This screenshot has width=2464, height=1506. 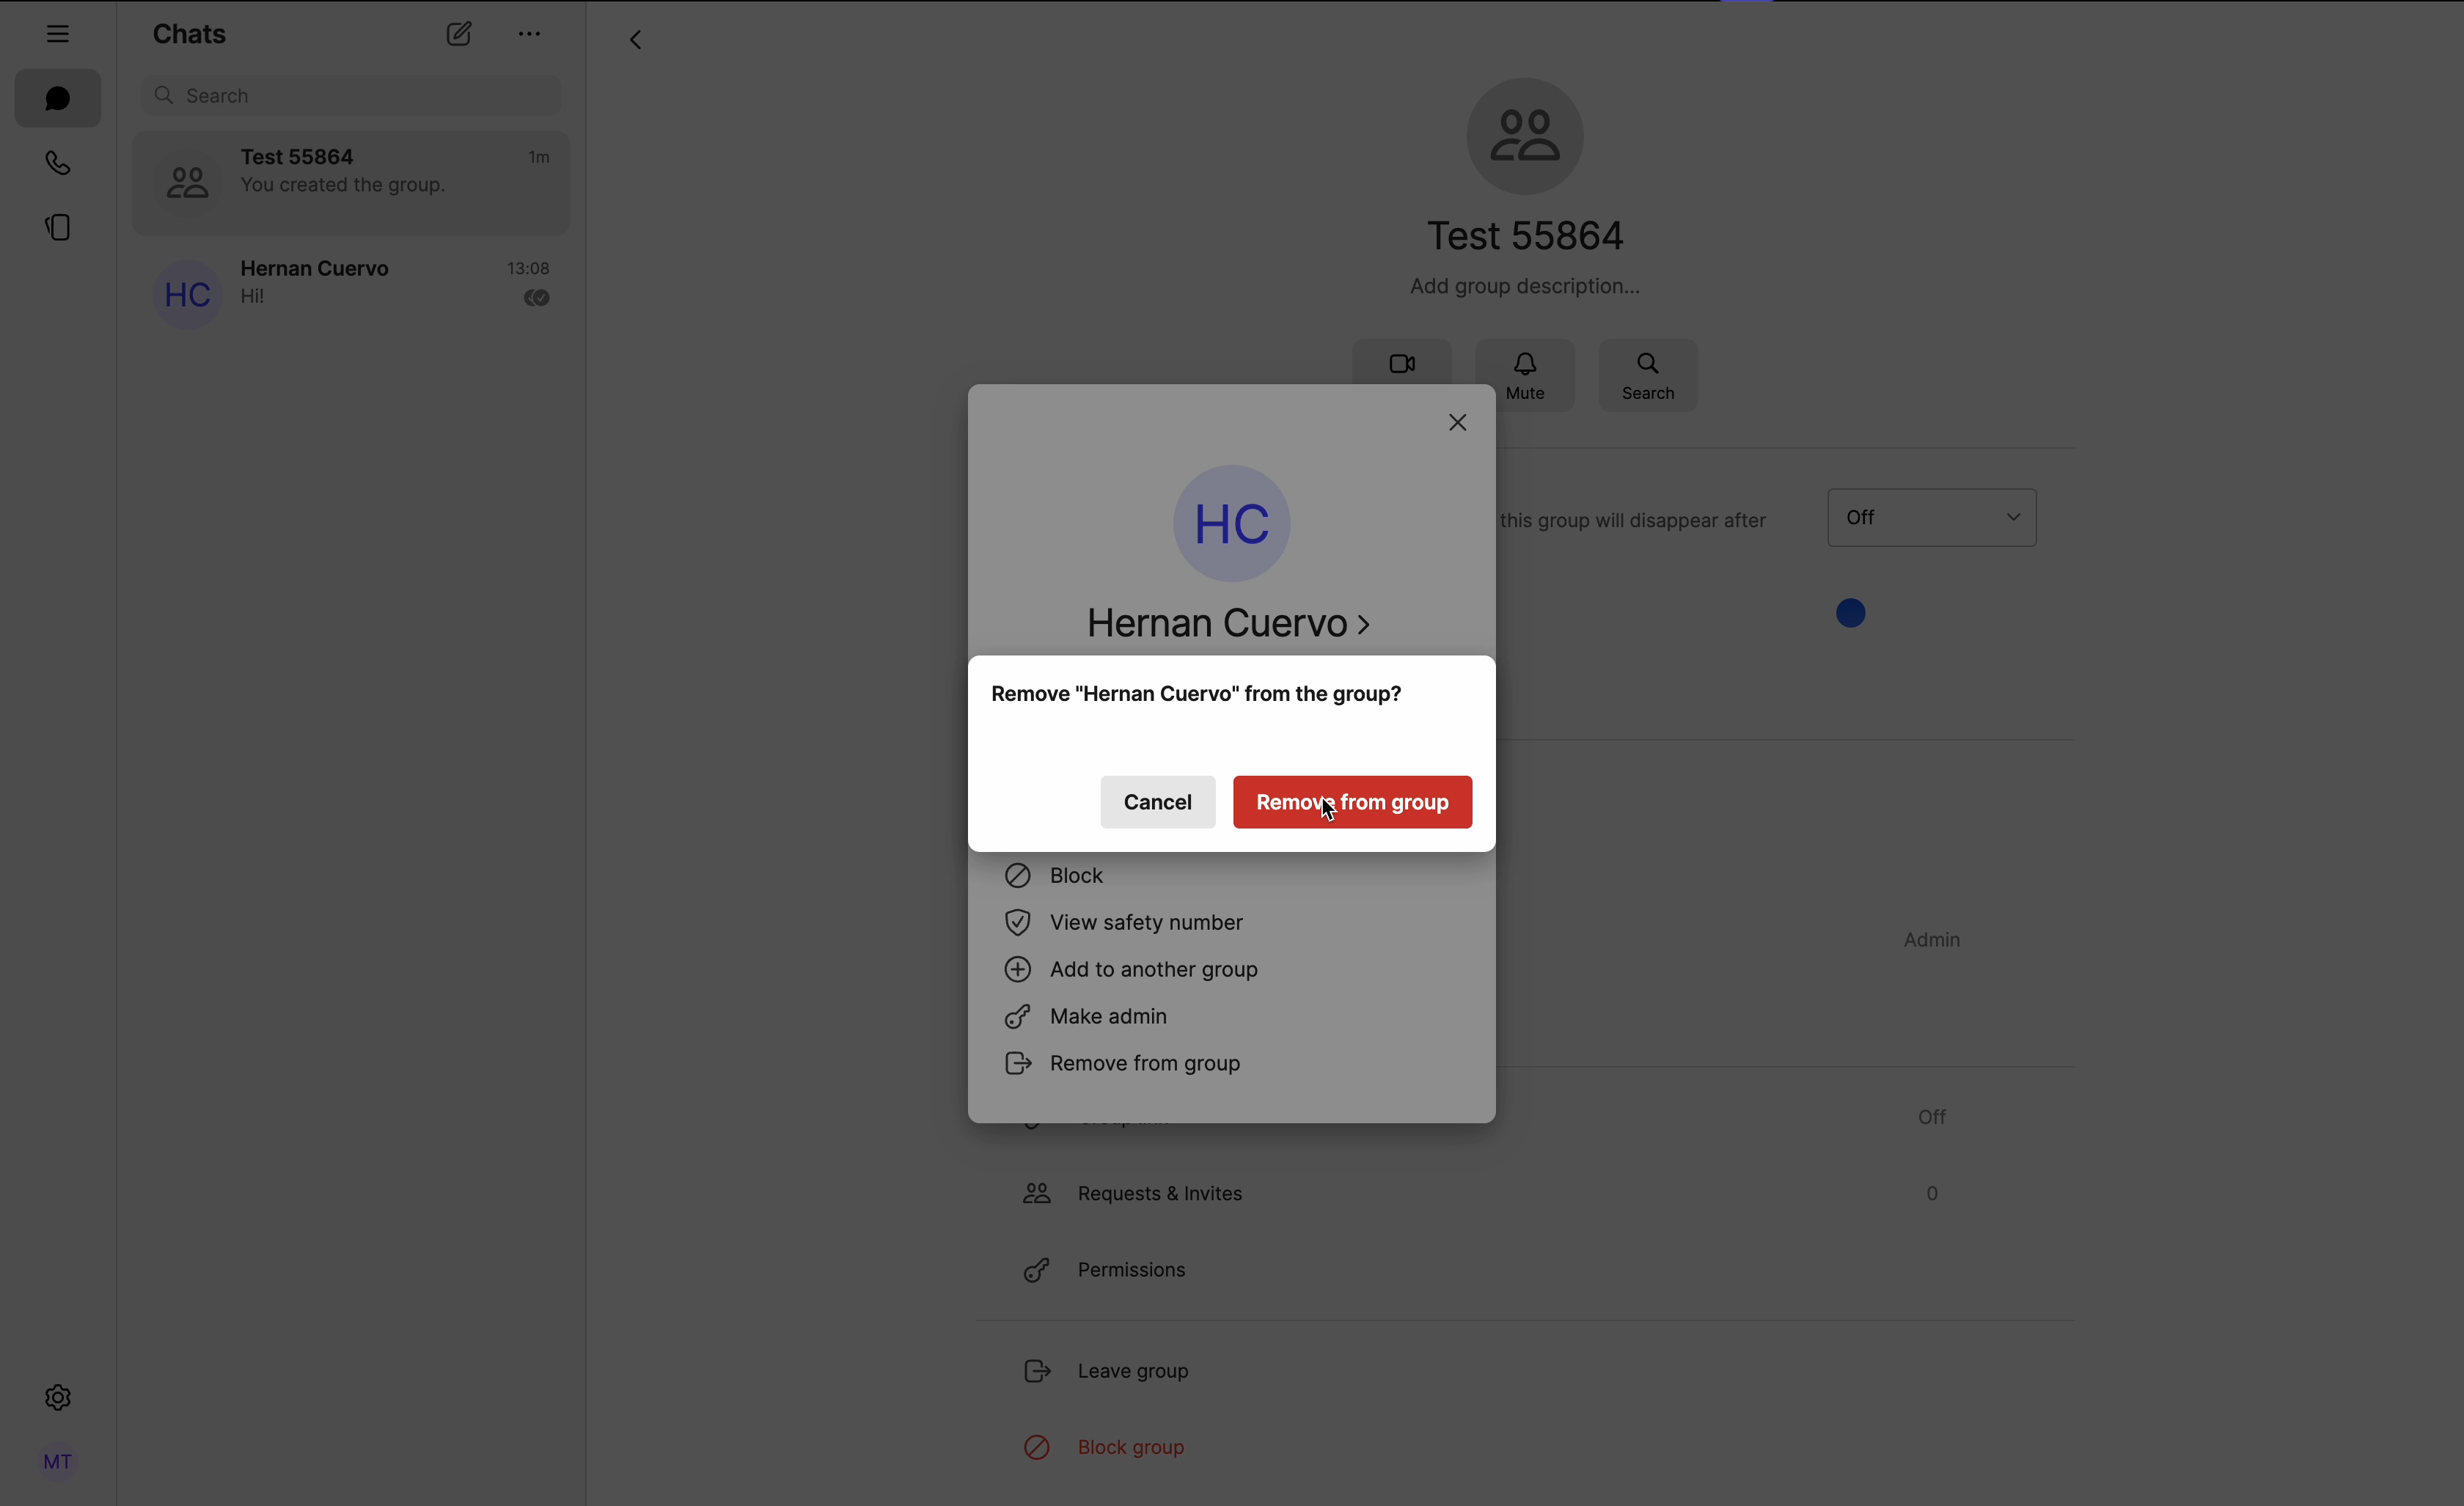 What do you see at coordinates (1102, 1272) in the screenshot?
I see `permissions` at bounding box center [1102, 1272].